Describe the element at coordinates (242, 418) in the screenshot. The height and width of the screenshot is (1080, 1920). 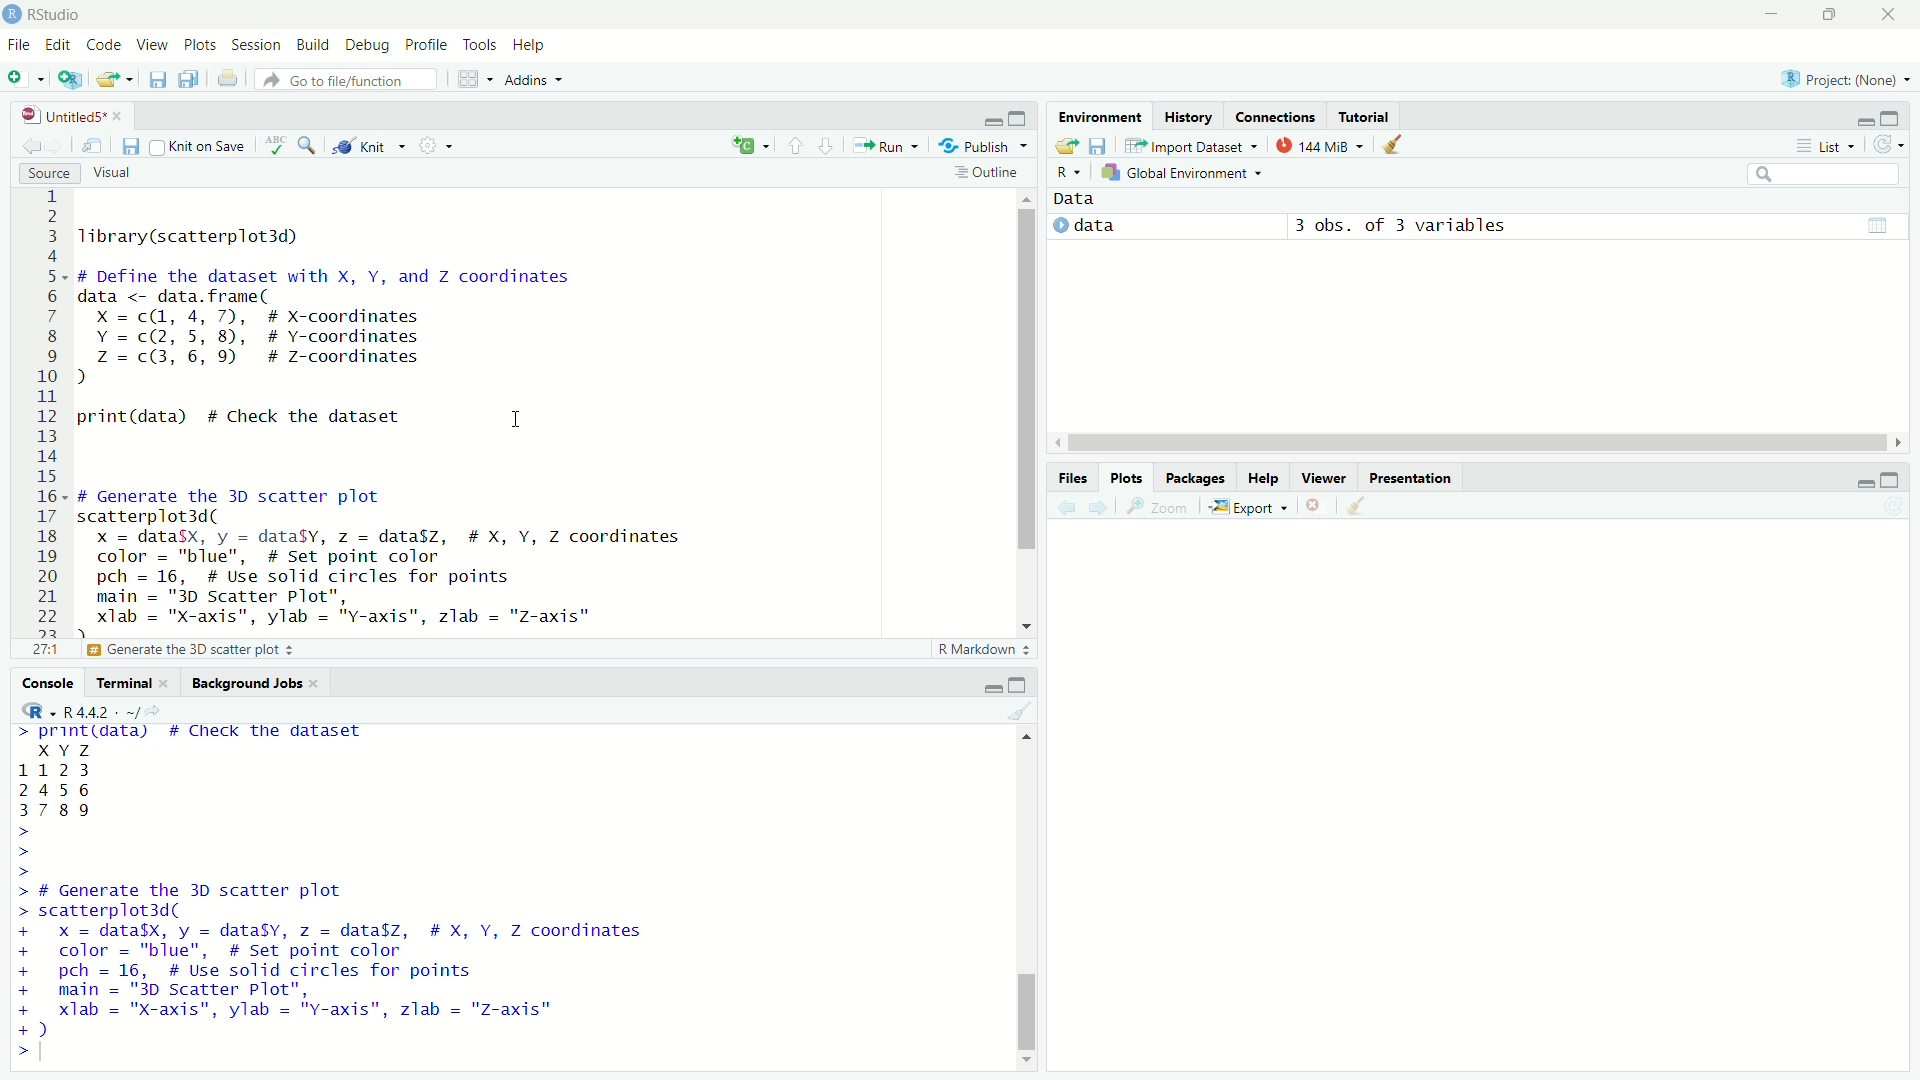
I see `orint(data) # Check the dataset` at that location.